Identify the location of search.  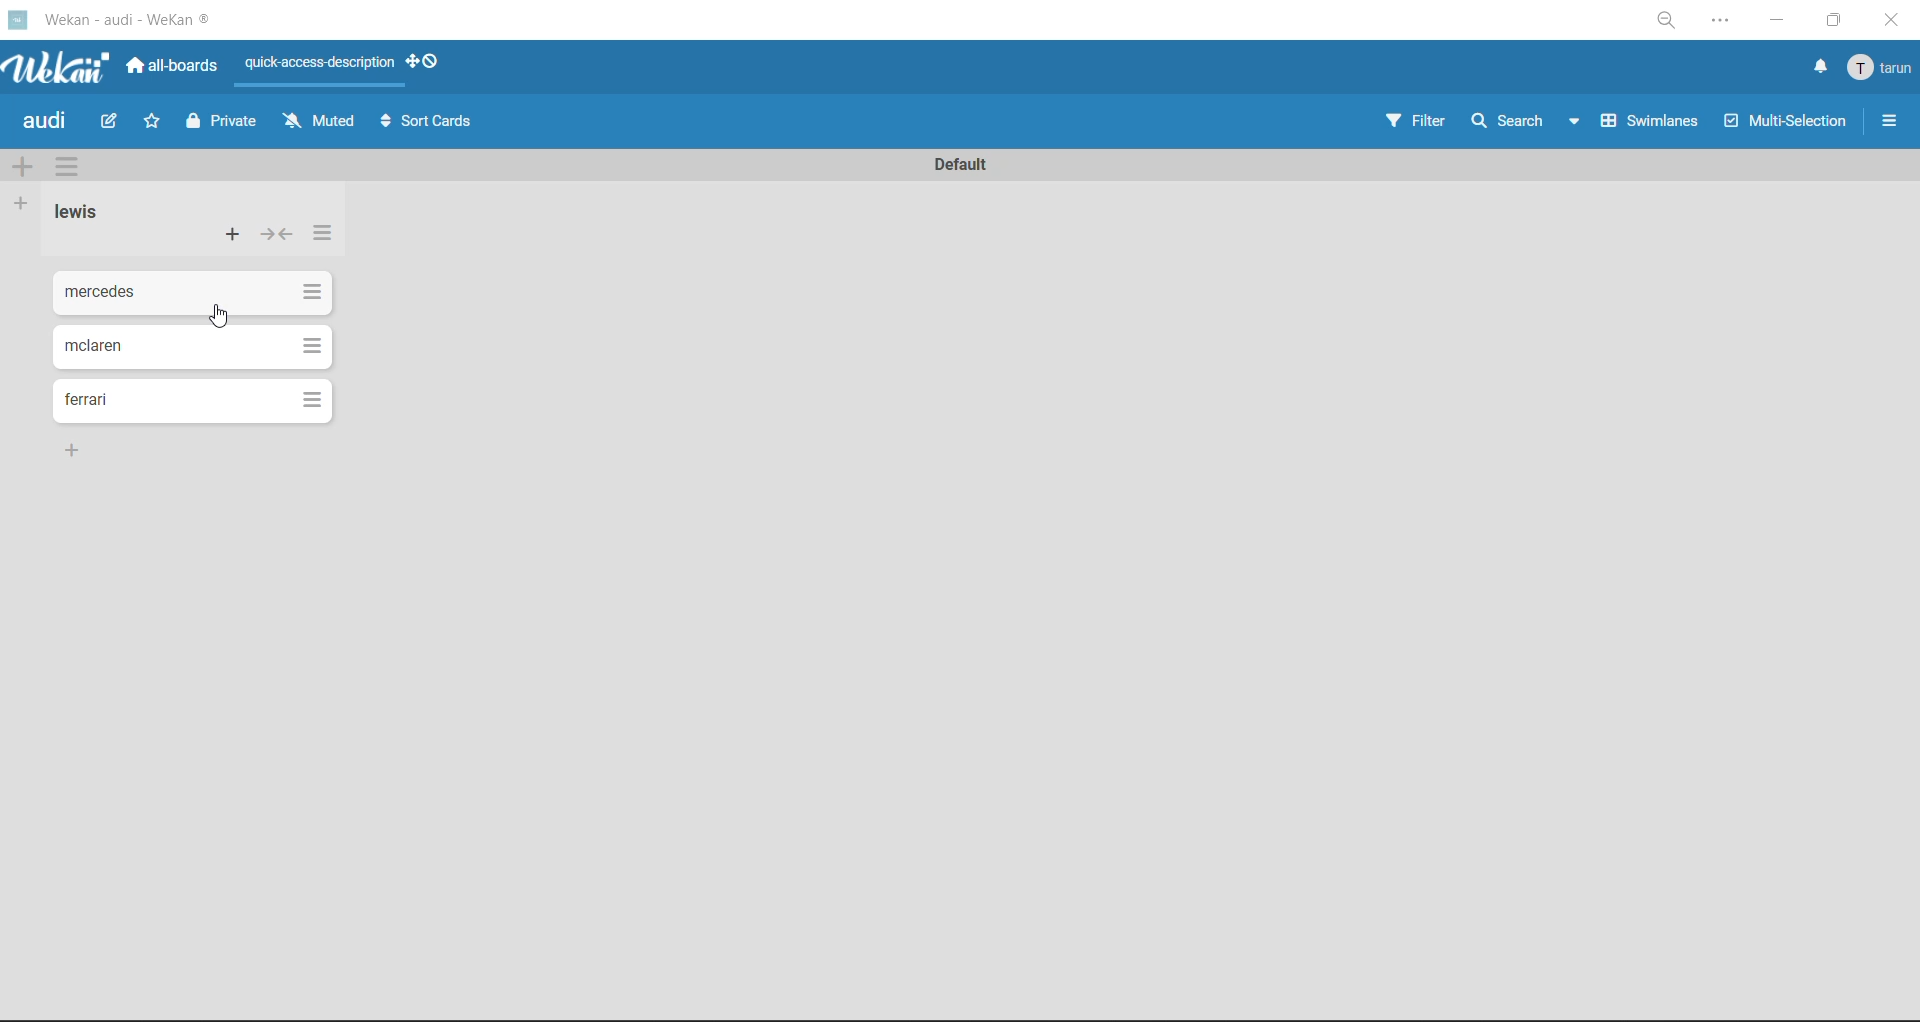
(1525, 121).